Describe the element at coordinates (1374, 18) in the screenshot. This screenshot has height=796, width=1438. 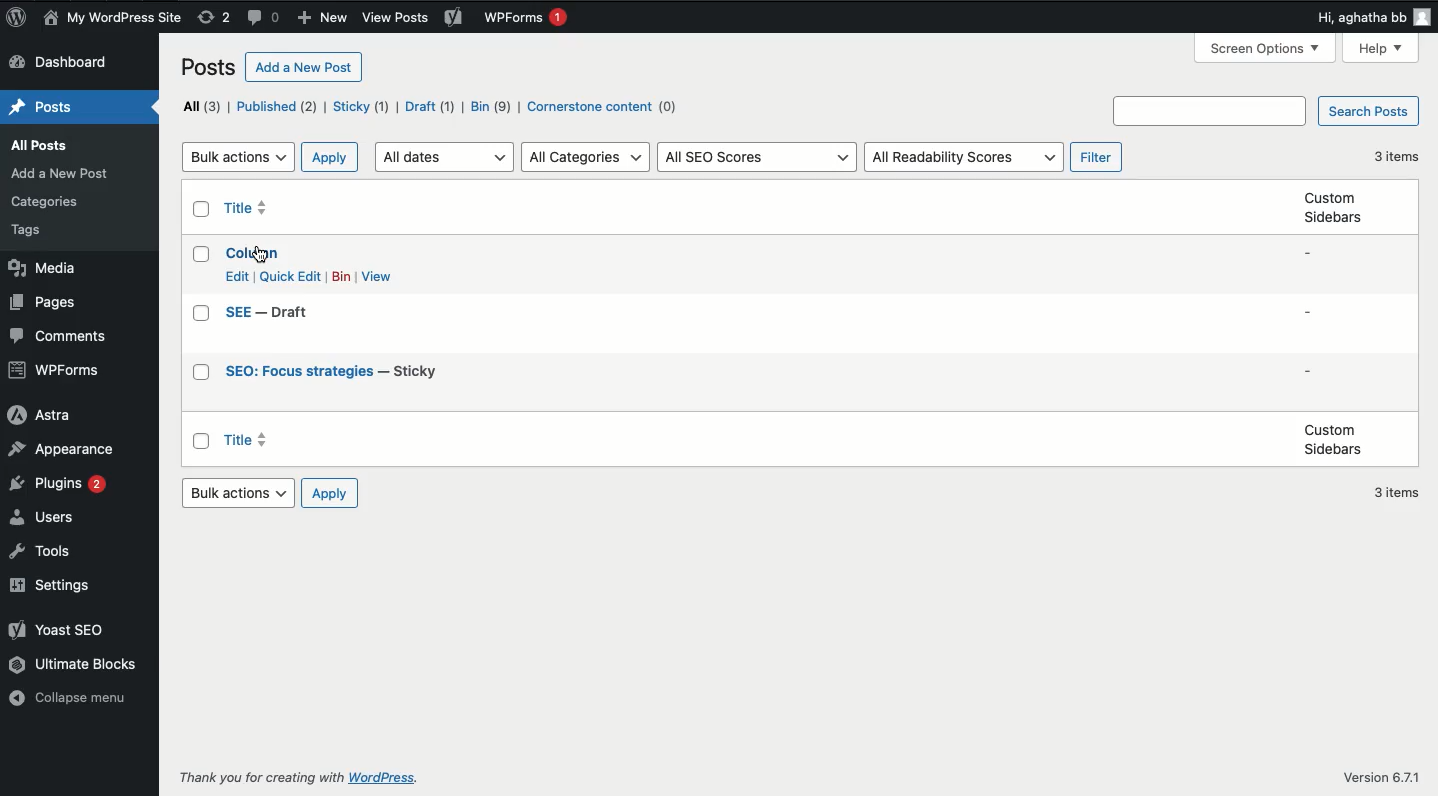
I see `Hi user` at that location.